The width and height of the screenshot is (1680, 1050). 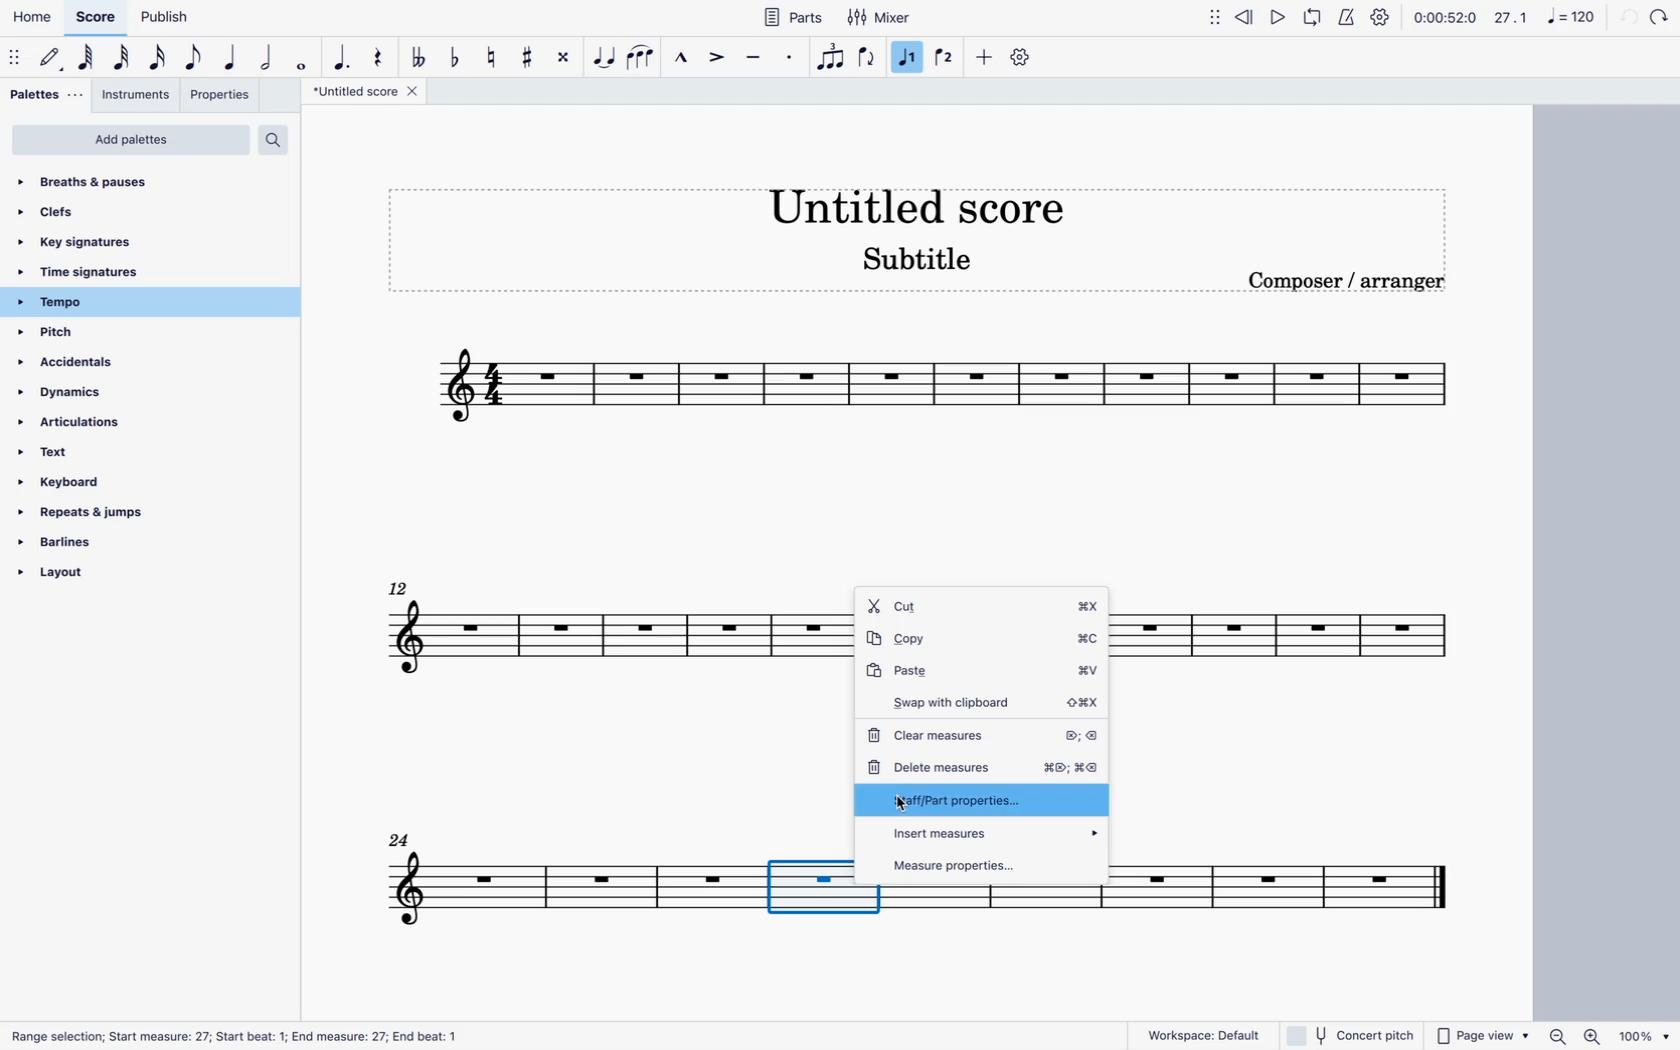 What do you see at coordinates (682, 59) in the screenshot?
I see `marcato` at bounding box center [682, 59].